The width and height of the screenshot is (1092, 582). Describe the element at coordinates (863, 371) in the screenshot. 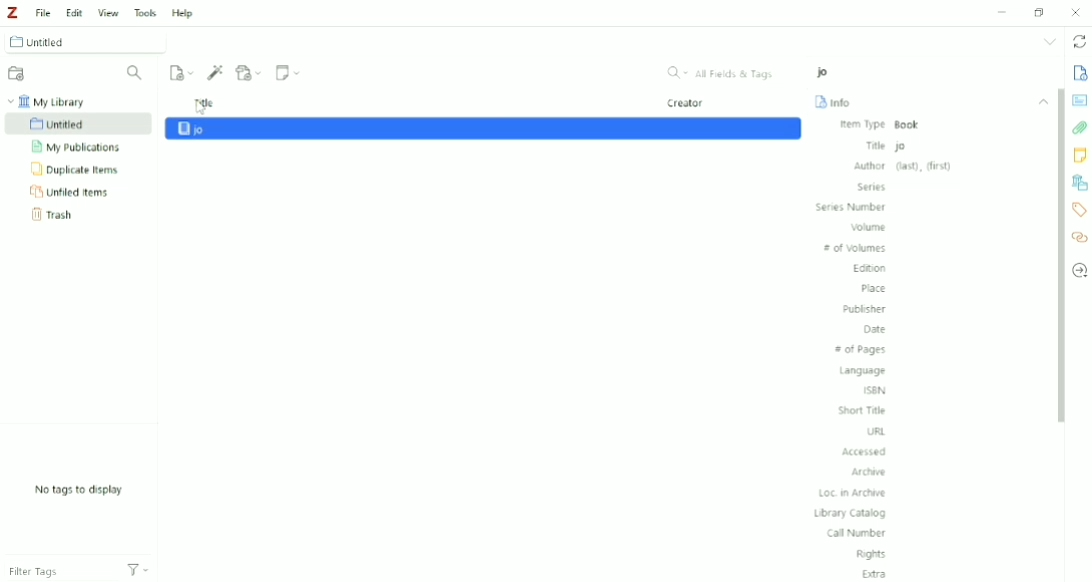

I see `Language` at that location.